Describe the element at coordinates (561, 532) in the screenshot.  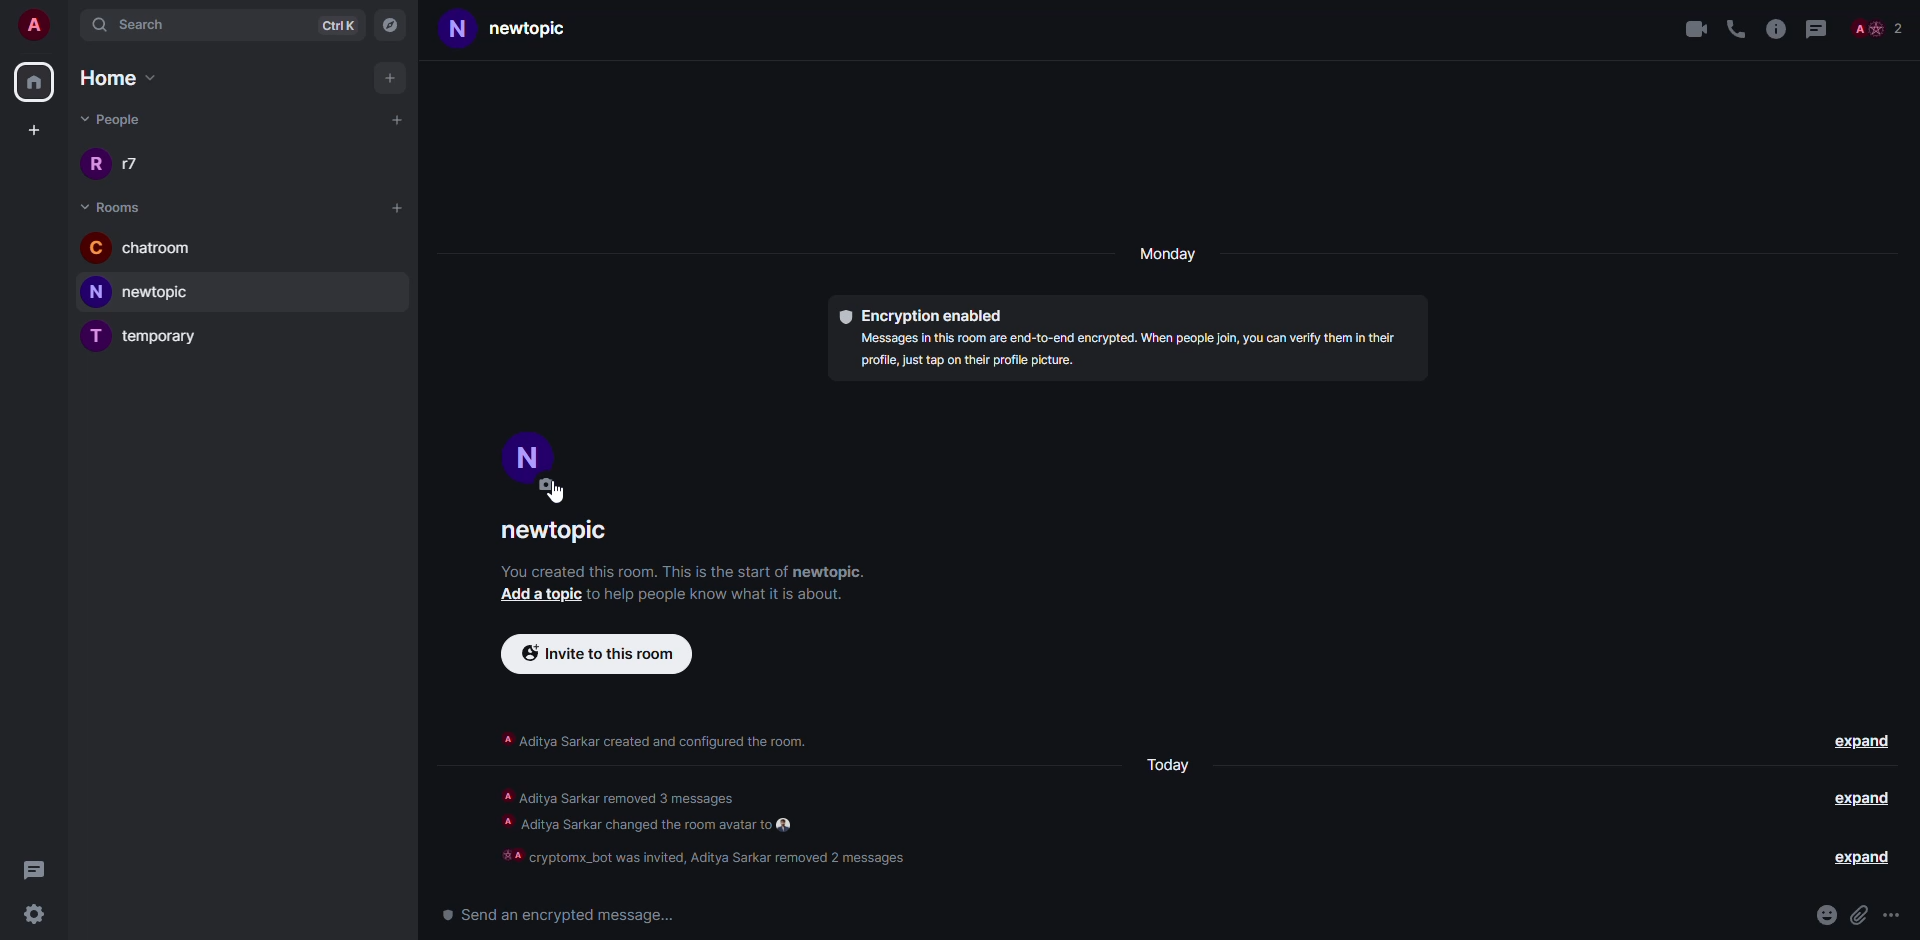
I see `room` at that location.